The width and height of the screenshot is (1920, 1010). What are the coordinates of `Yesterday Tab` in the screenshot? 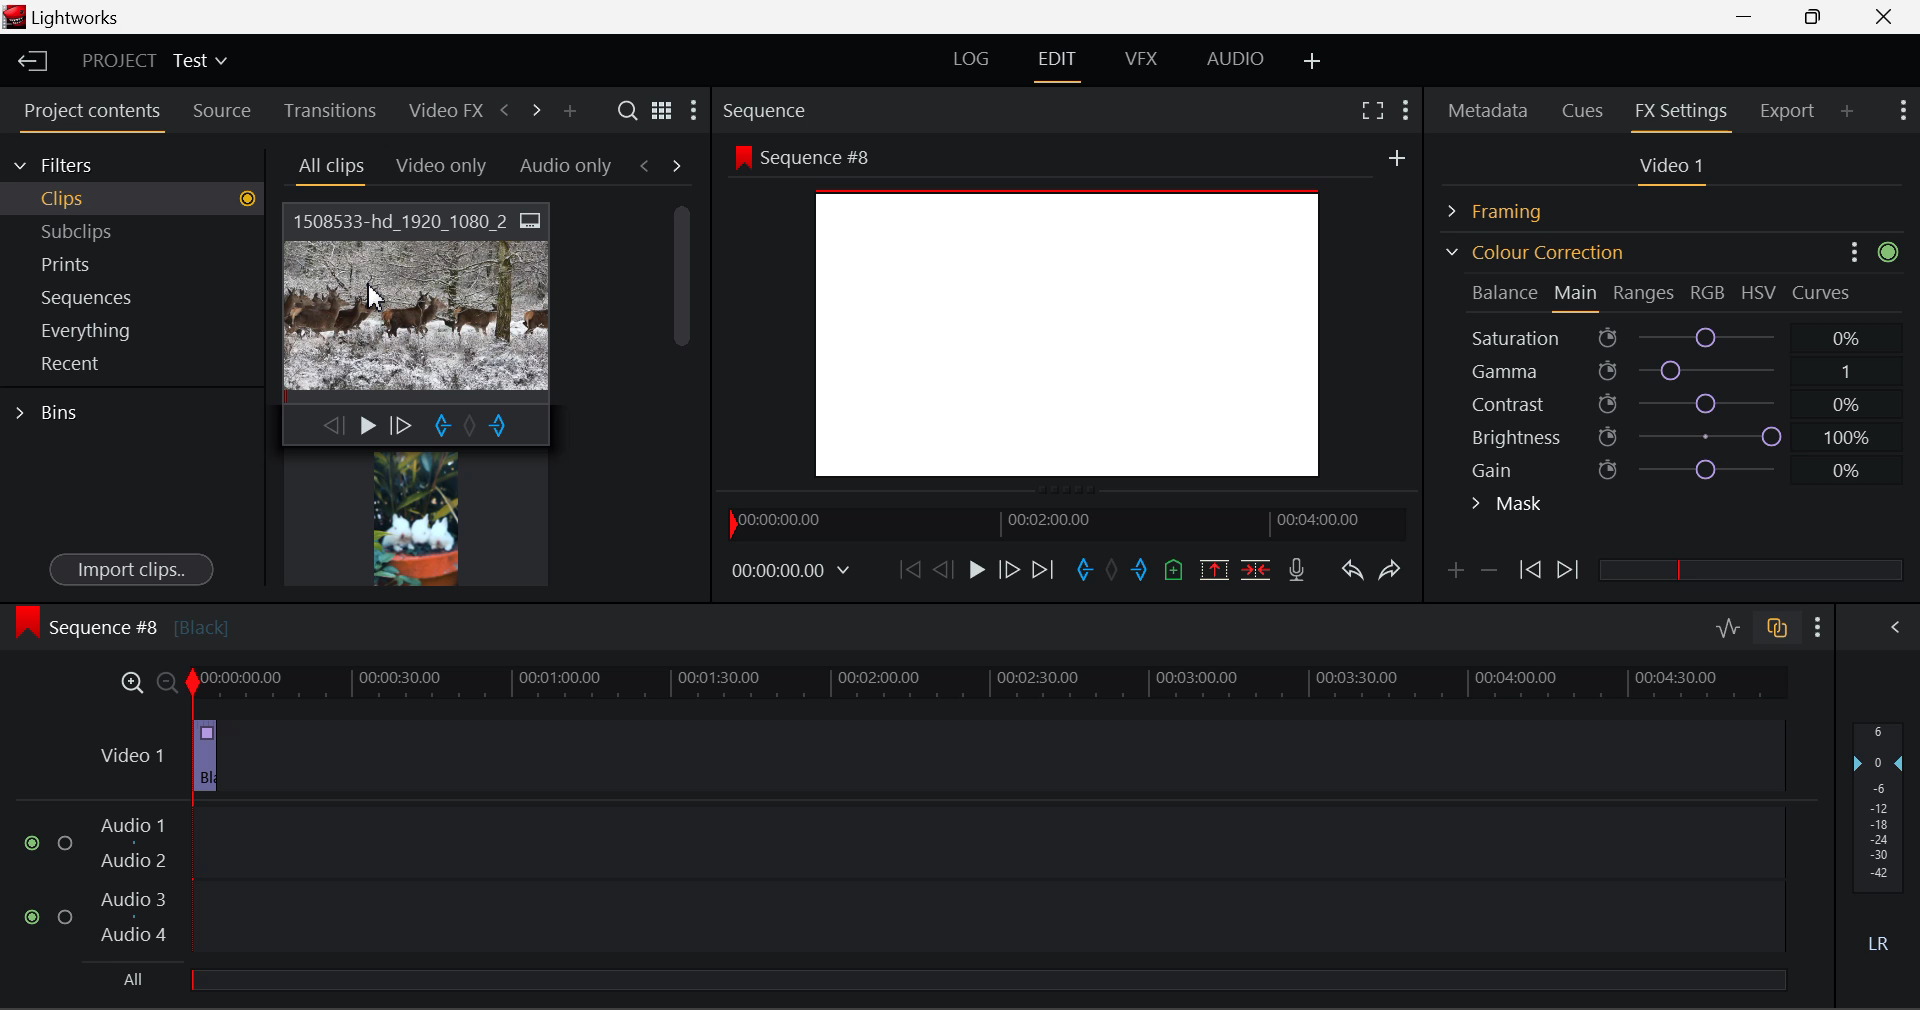 It's located at (432, 167).